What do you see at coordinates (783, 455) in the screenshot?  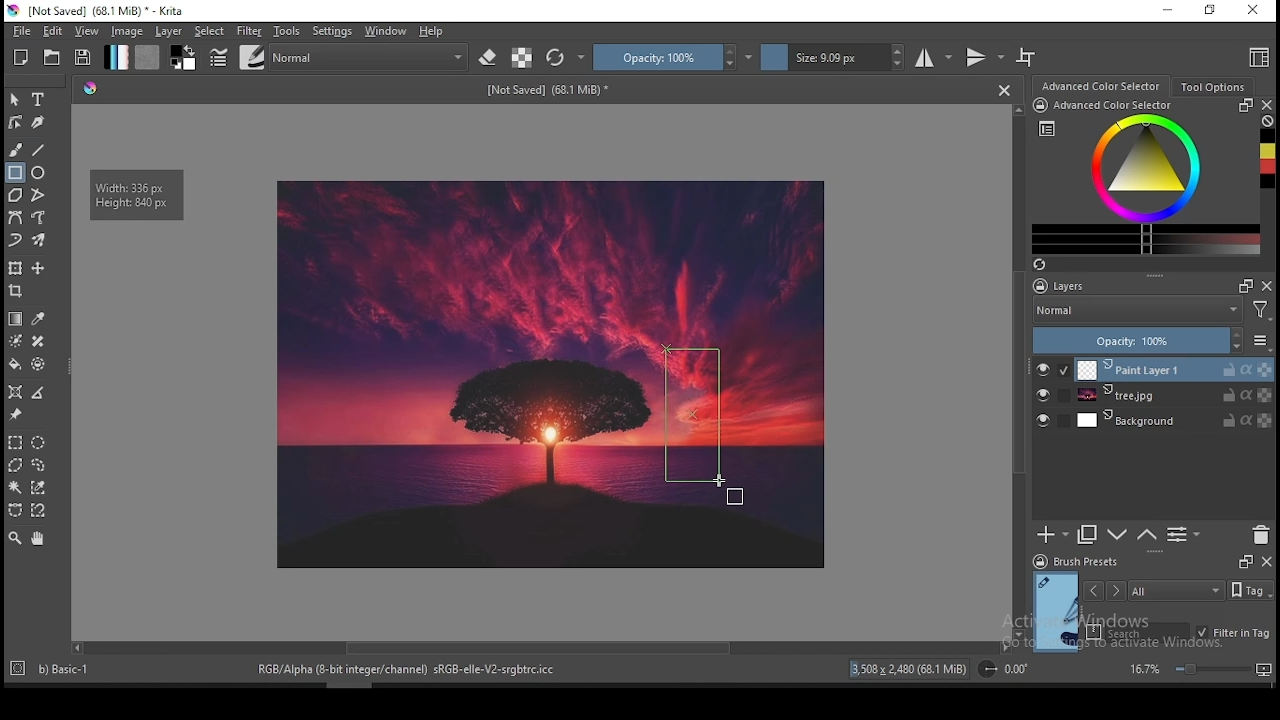 I see `image` at bounding box center [783, 455].